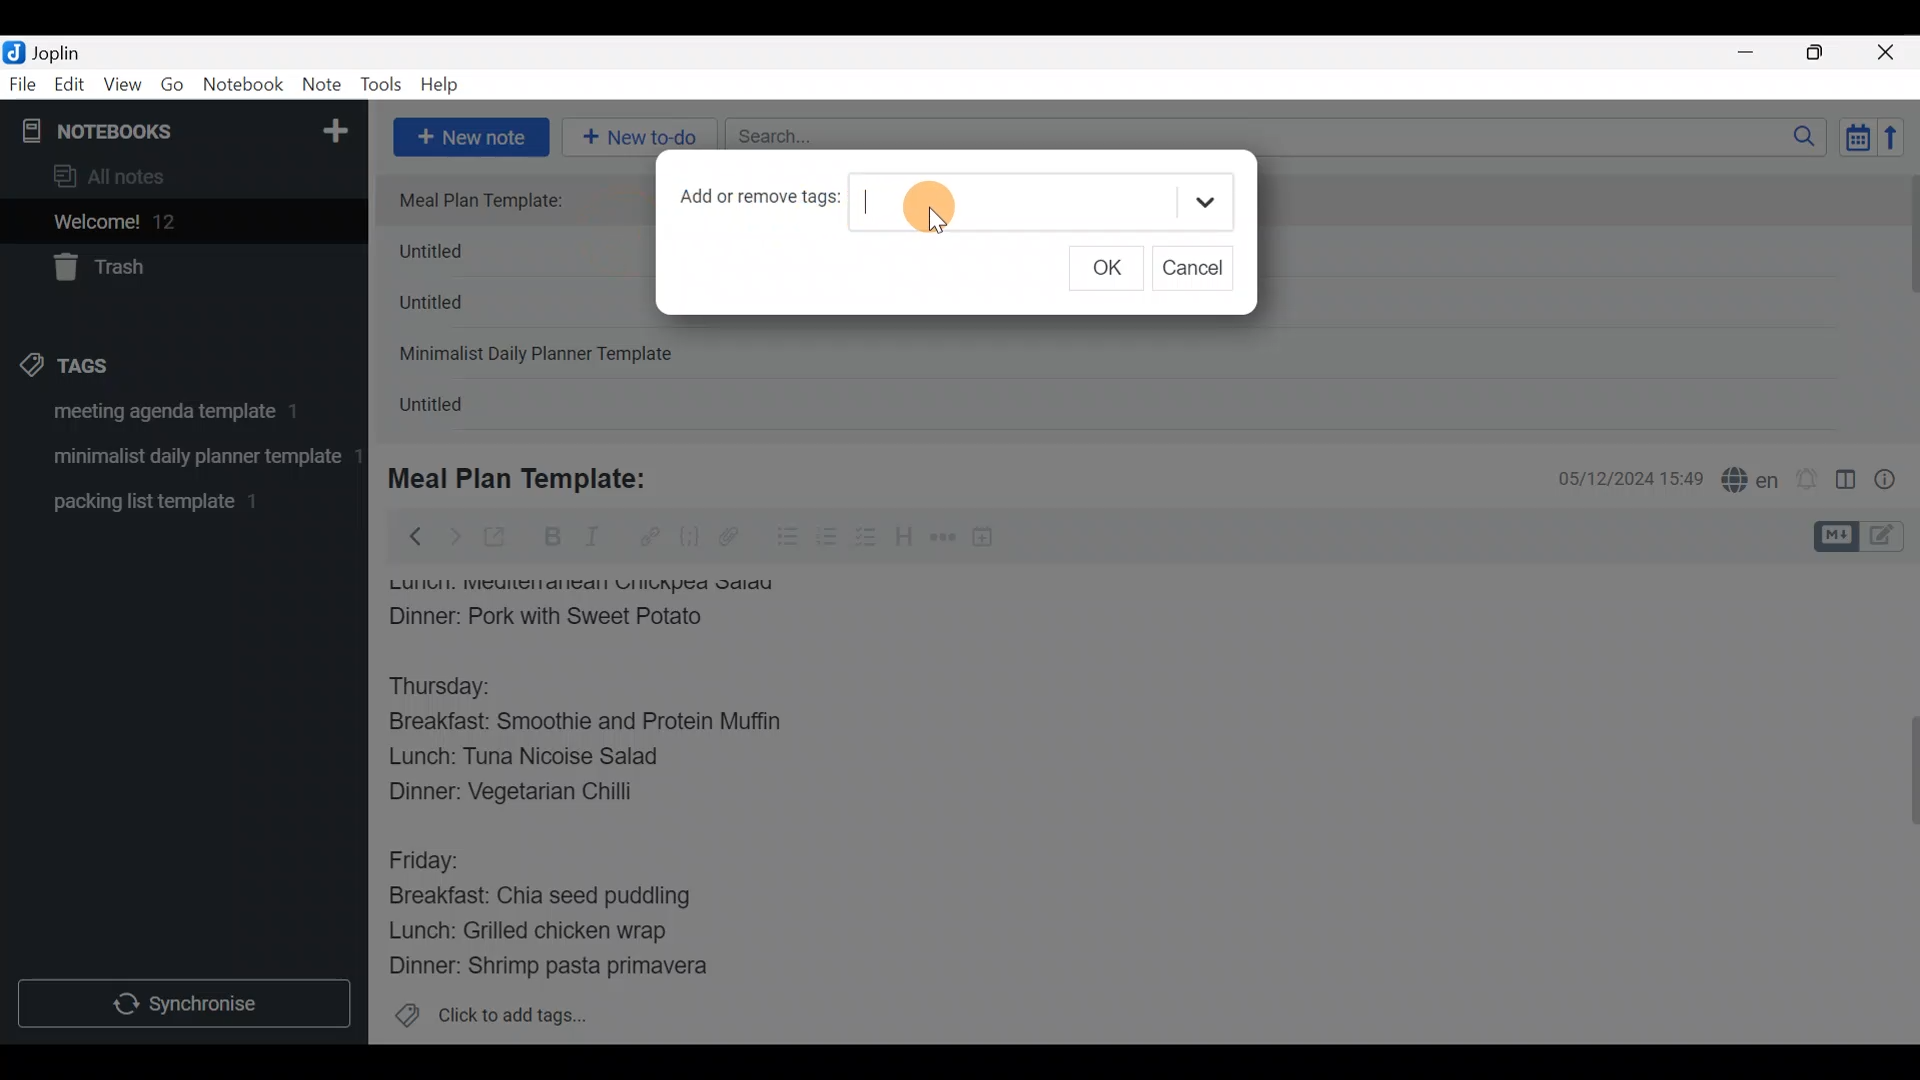 The height and width of the screenshot is (1080, 1920). I want to click on Friday:, so click(430, 858).